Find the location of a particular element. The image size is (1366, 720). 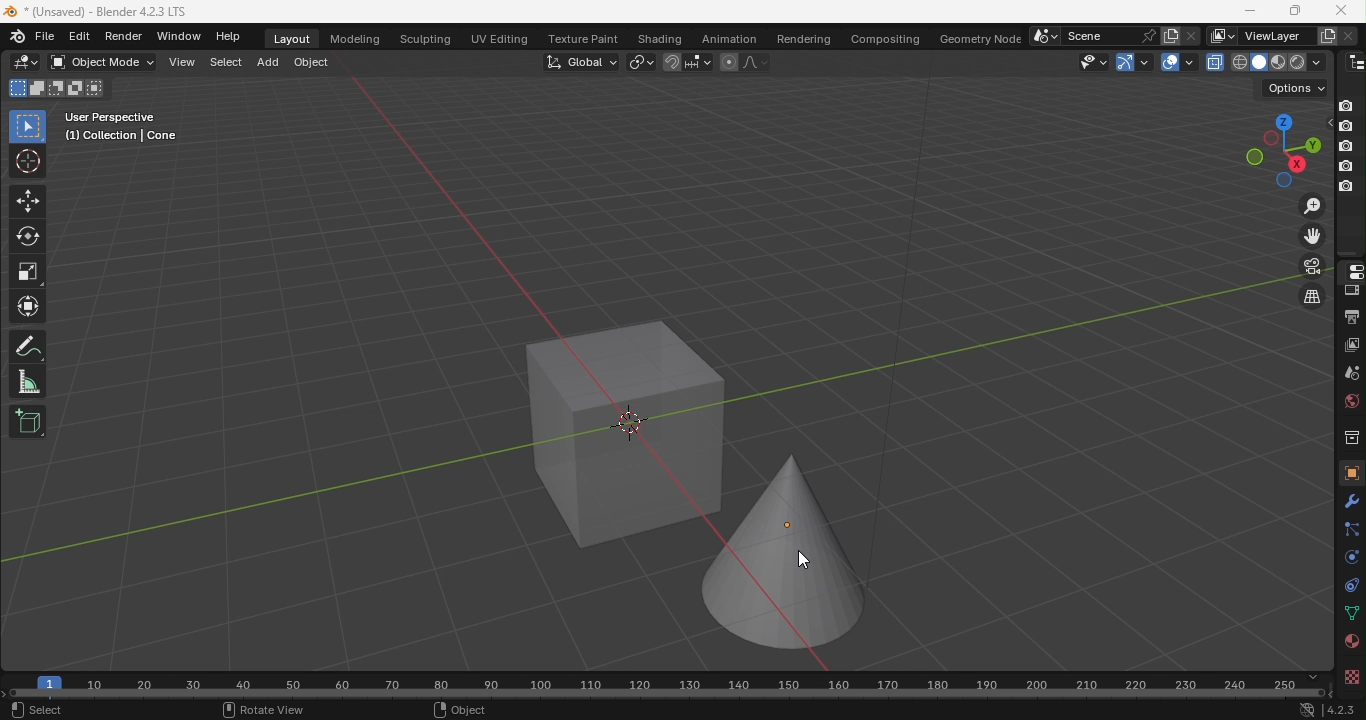

Rendering is located at coordinates (799, 36).